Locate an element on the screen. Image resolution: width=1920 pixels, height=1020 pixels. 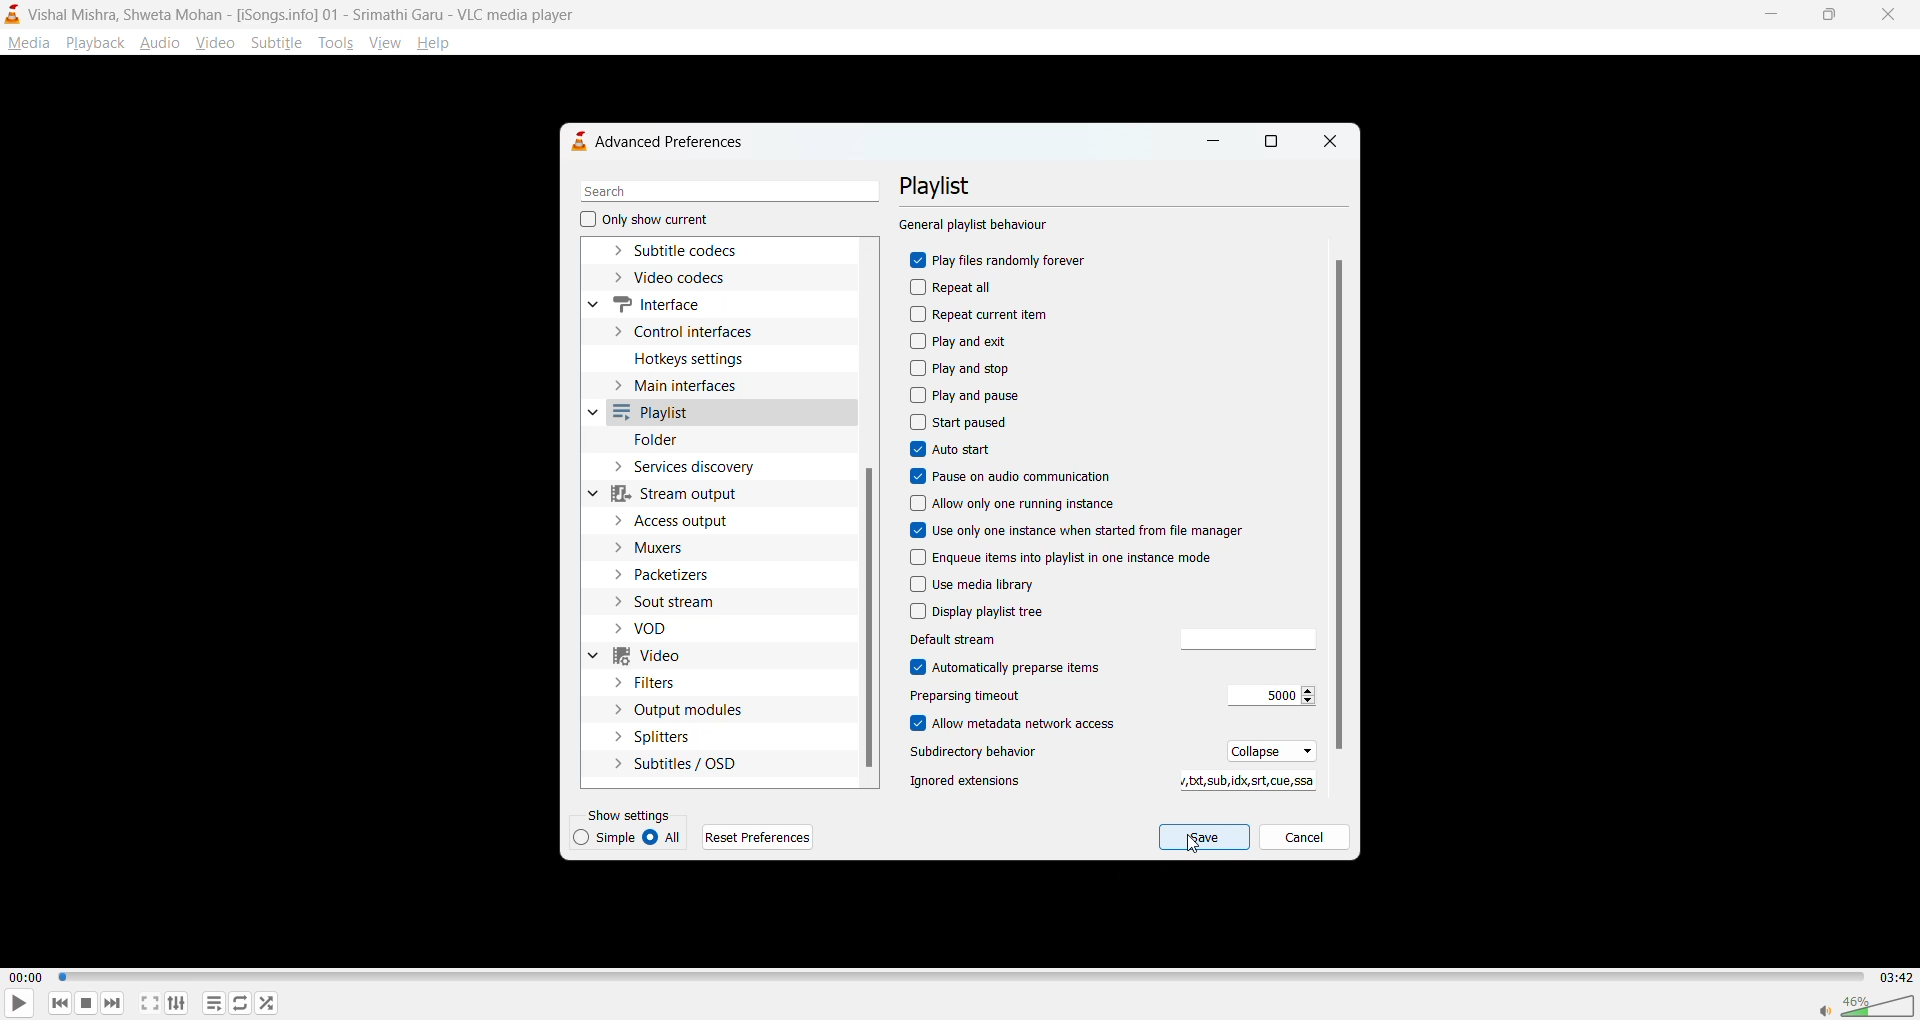
packetizers is located at coordinates (676, 575).